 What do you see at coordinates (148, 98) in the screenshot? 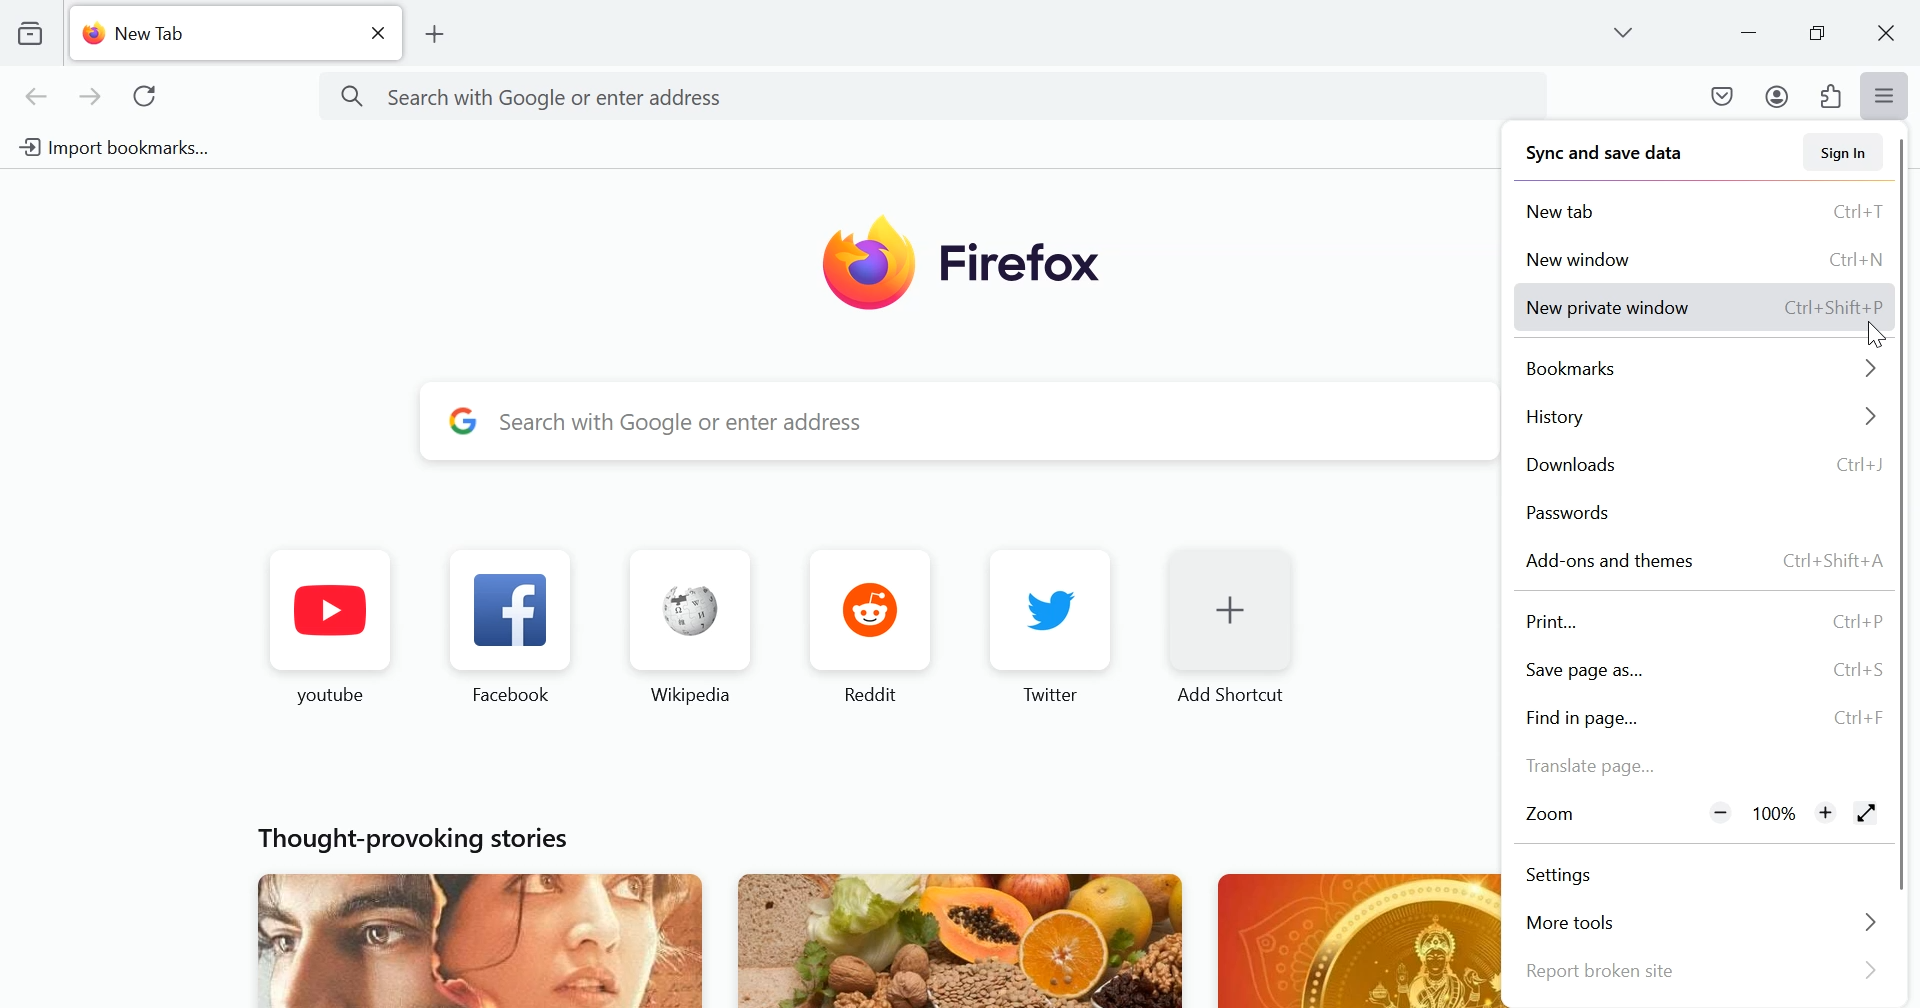
I see `Reload ` at bounding box center [148, 98].